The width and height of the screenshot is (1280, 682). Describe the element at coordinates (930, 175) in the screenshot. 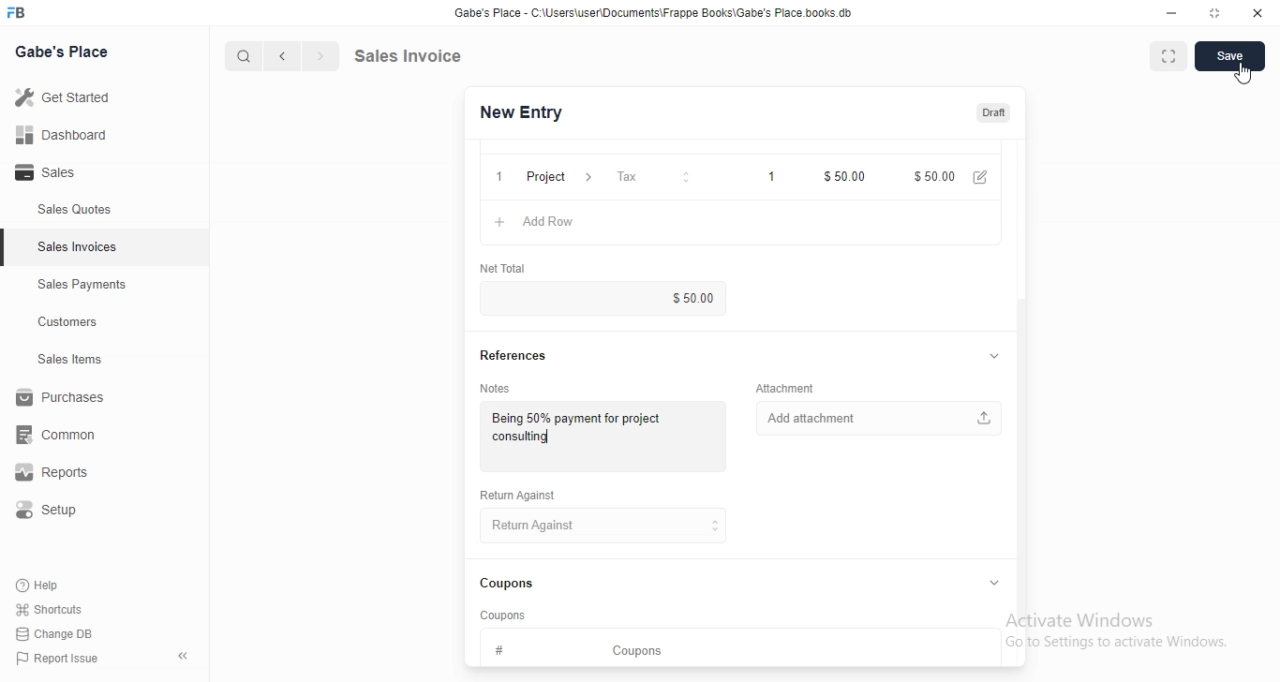

I see `$100.00` at that location.